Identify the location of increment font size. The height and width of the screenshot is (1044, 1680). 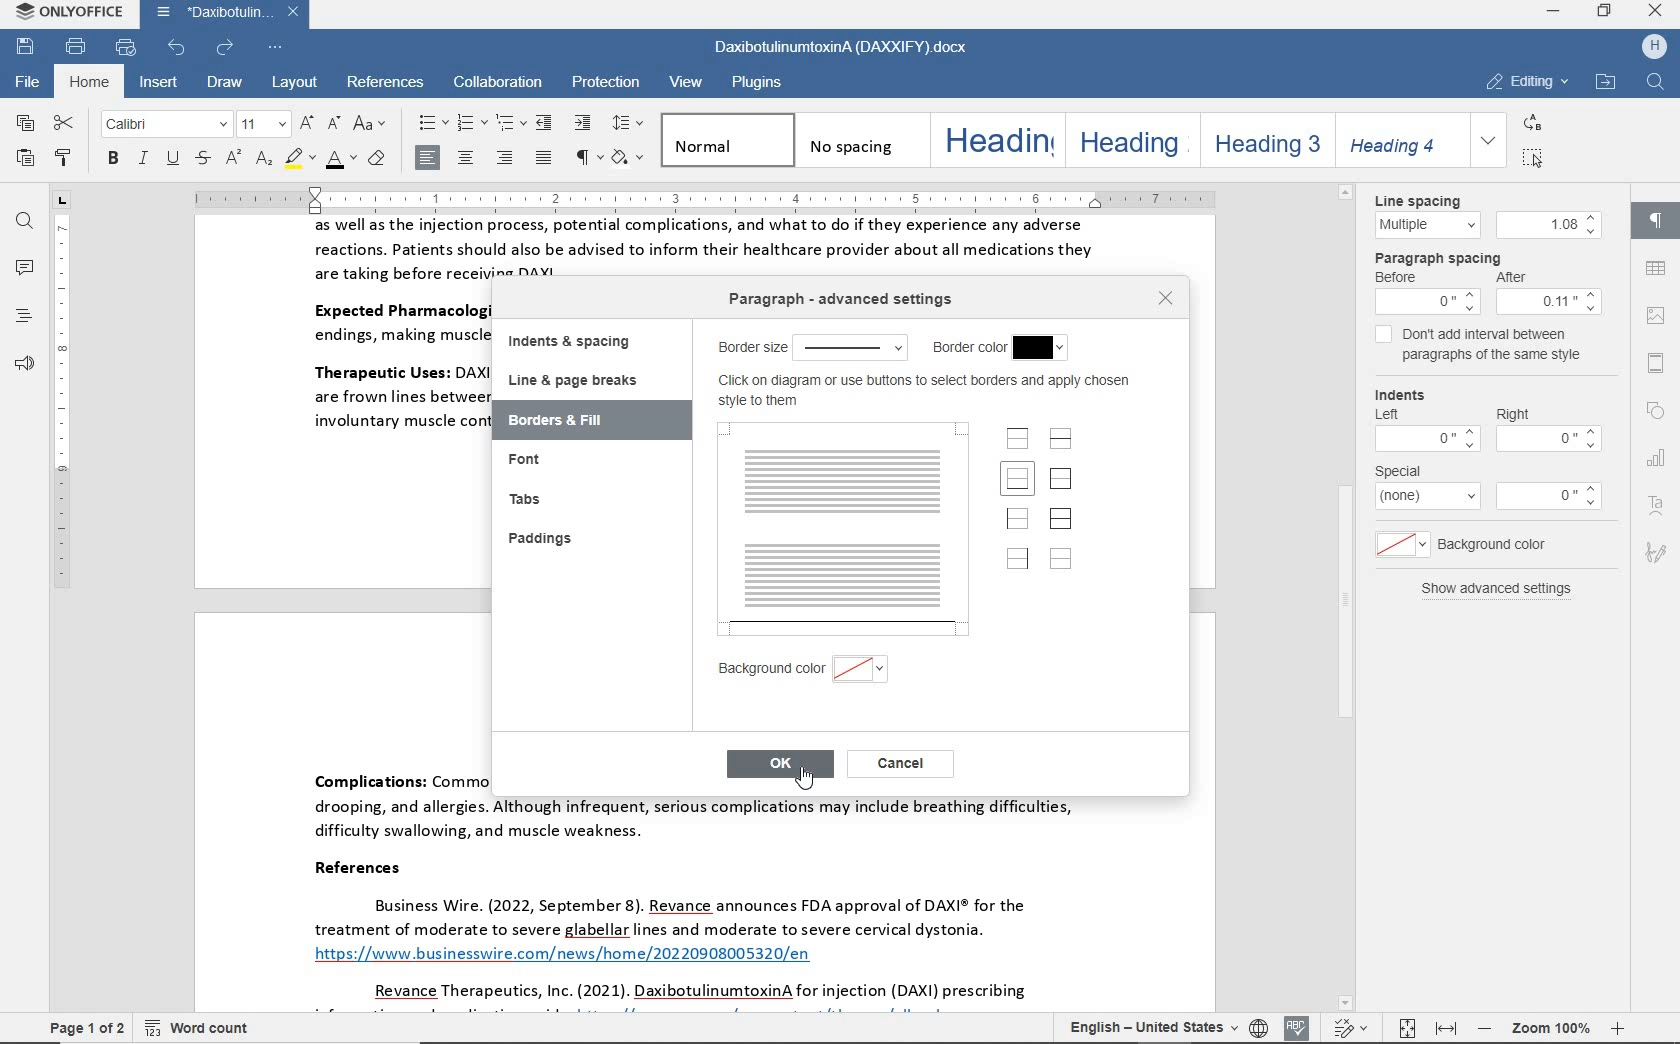
(304, 123).